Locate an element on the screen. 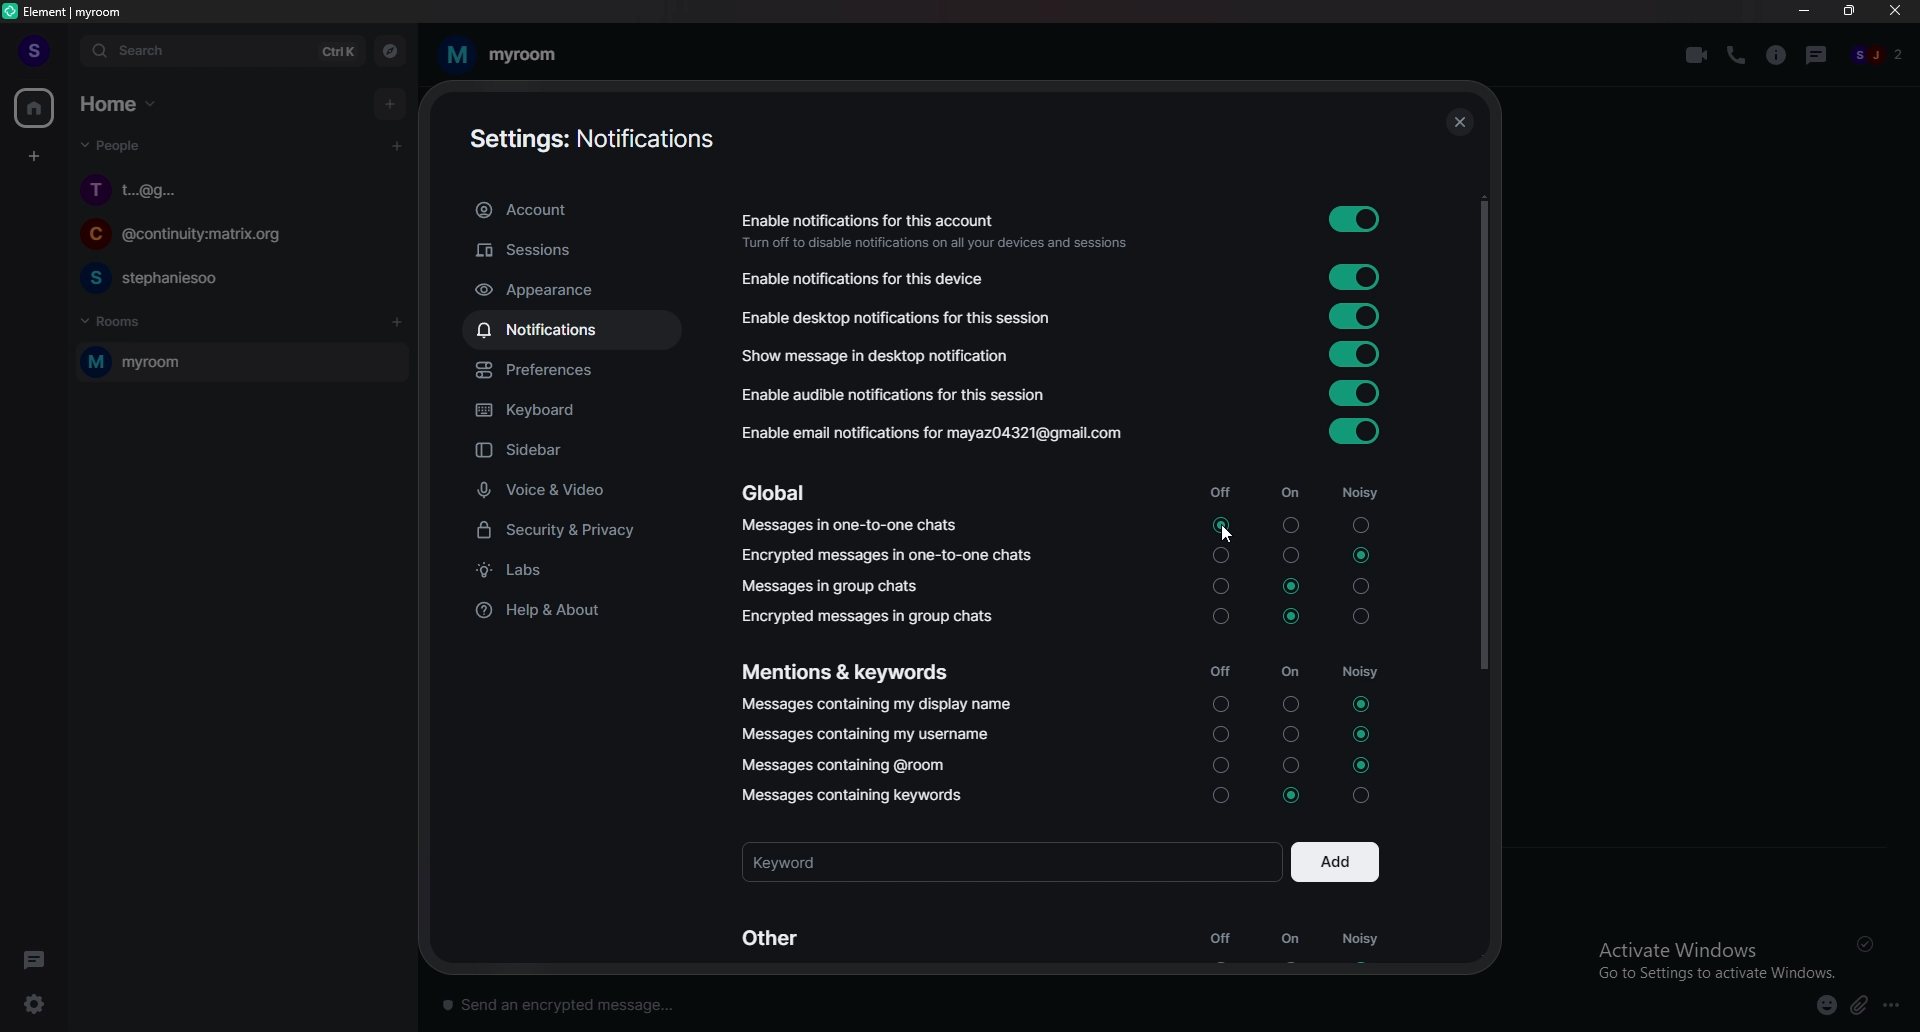 Image resolution: width=1920 pixels, height=1032 pixels. toggle is located at coordinates (1356, 278).